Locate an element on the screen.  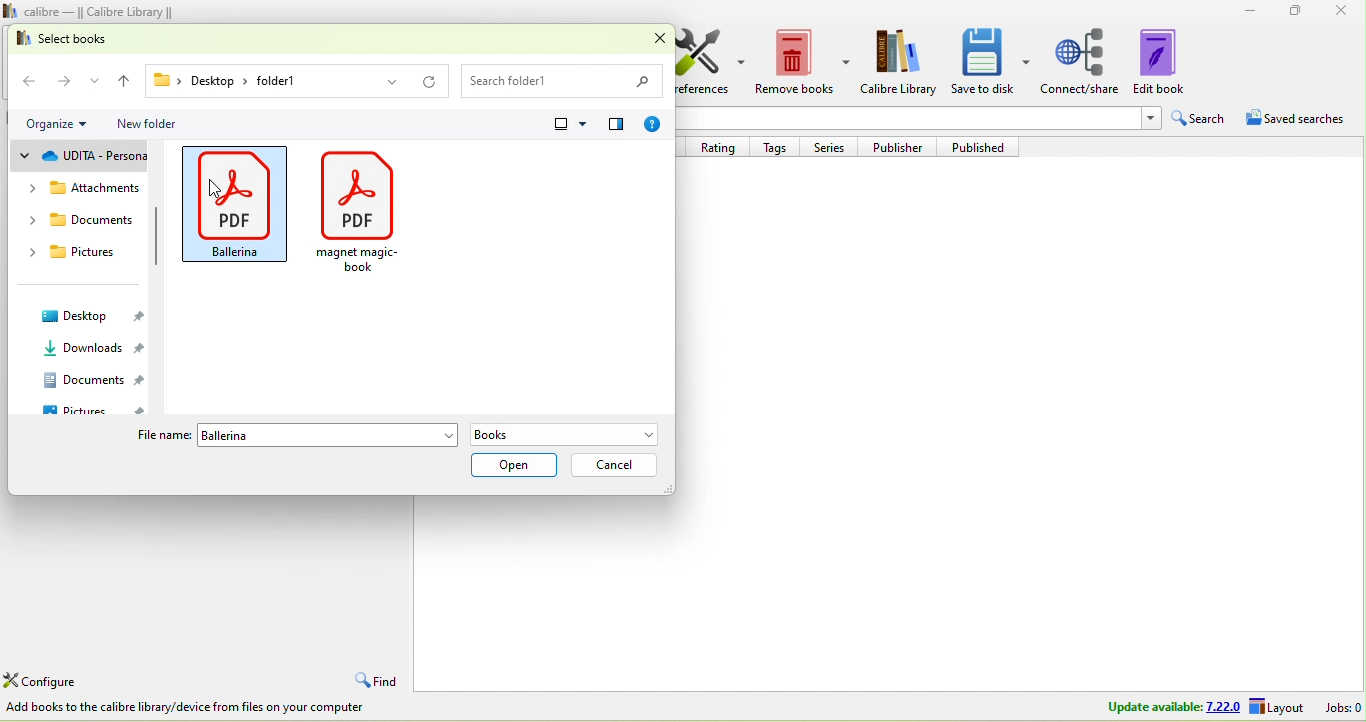
magnet magic book is located at coordinates (362, 209).